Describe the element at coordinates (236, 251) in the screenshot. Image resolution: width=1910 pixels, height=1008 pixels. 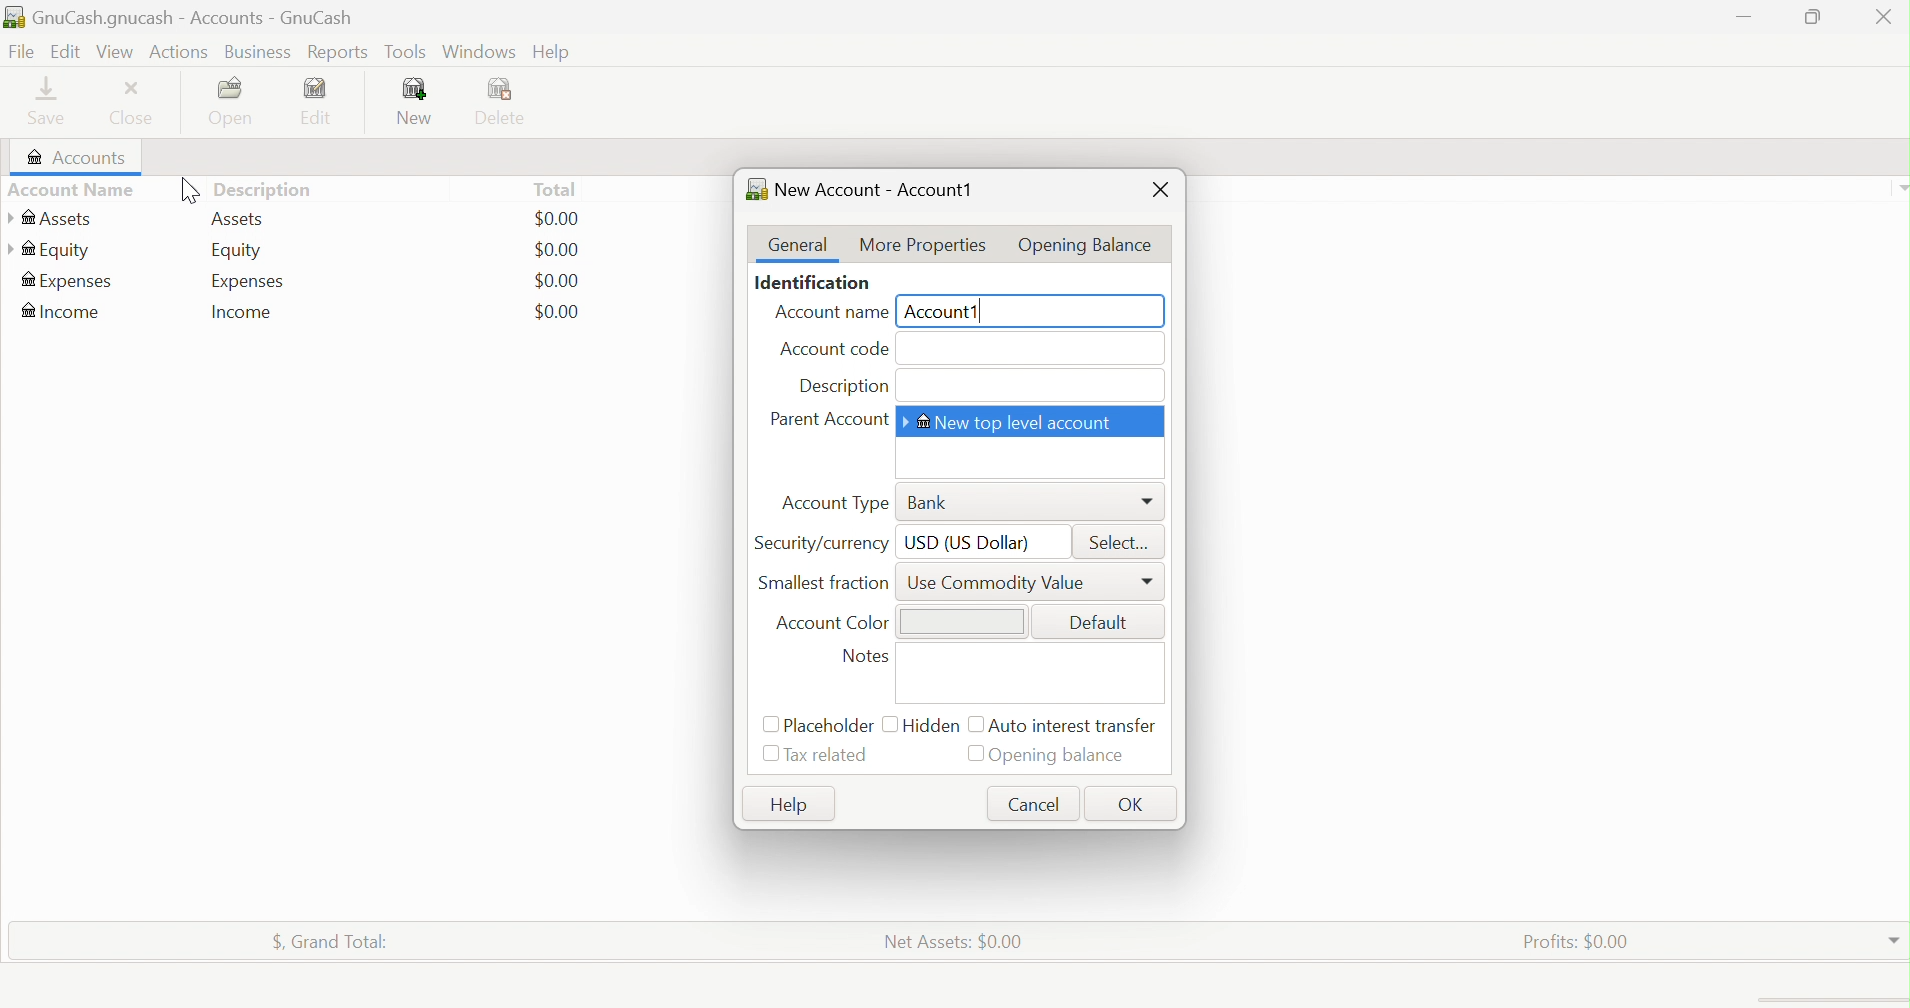
I see `Equity` at that location.